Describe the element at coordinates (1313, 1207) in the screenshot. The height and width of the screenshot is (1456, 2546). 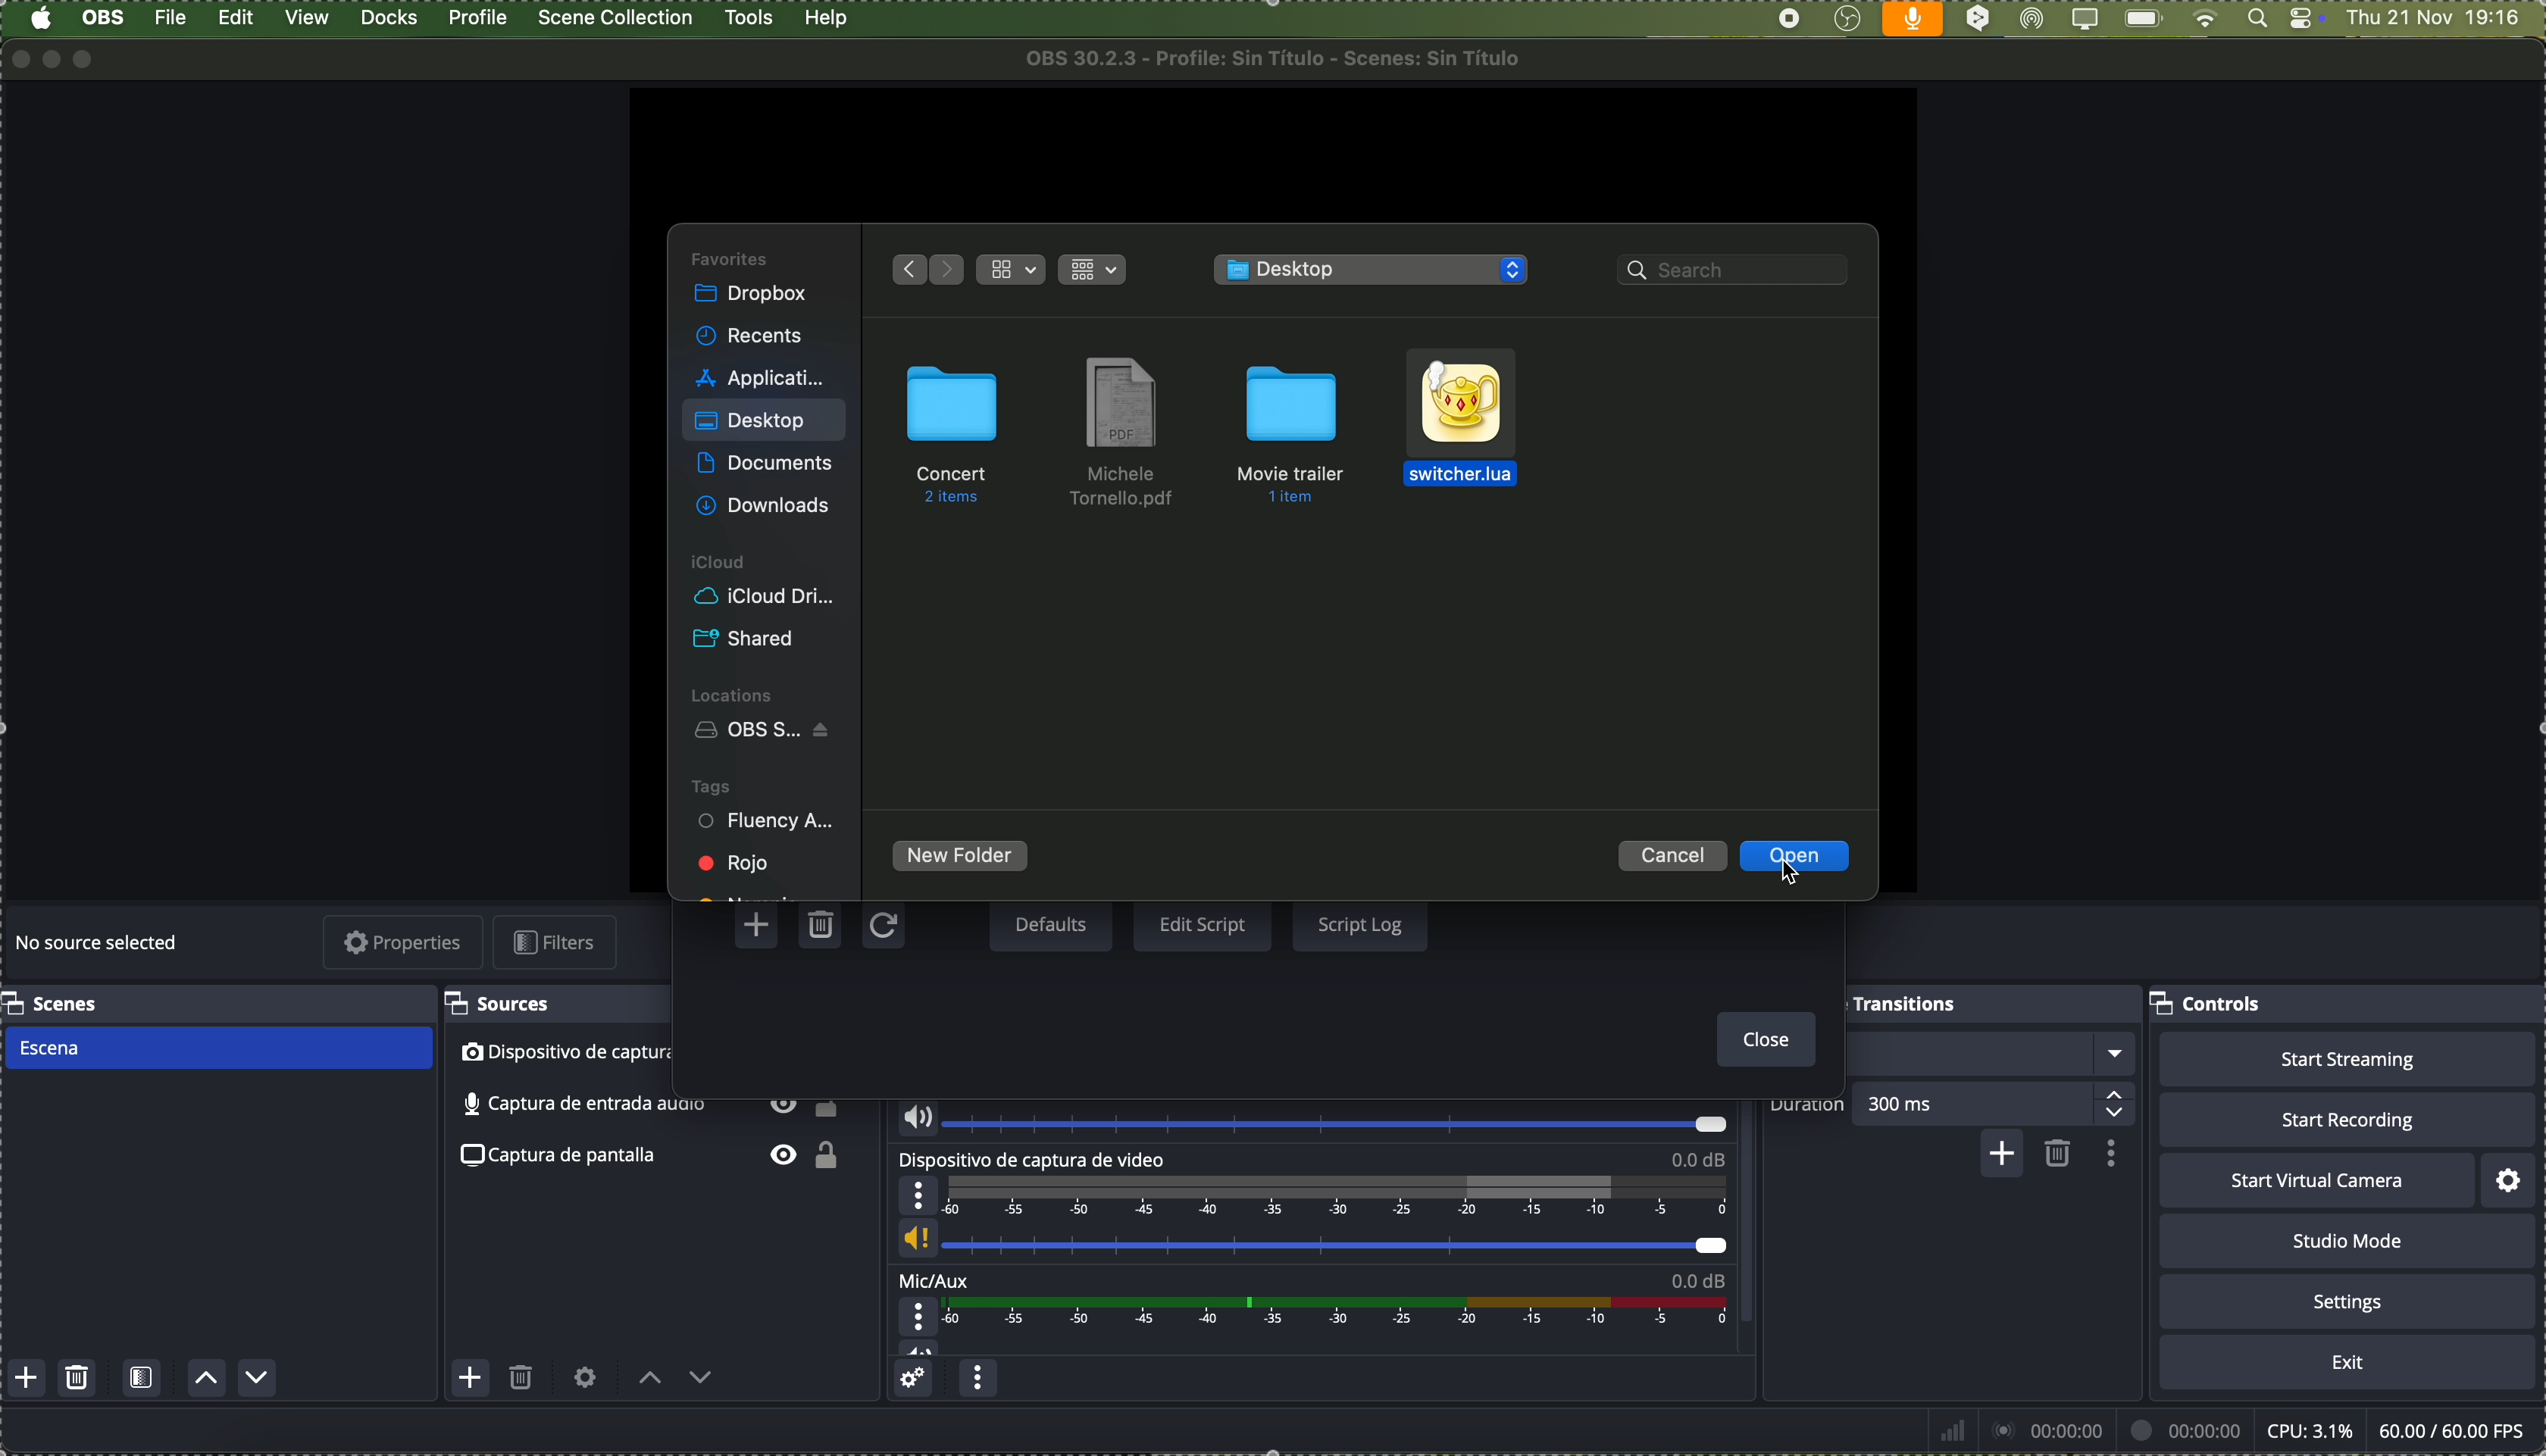
I see `video capture device` at that location.